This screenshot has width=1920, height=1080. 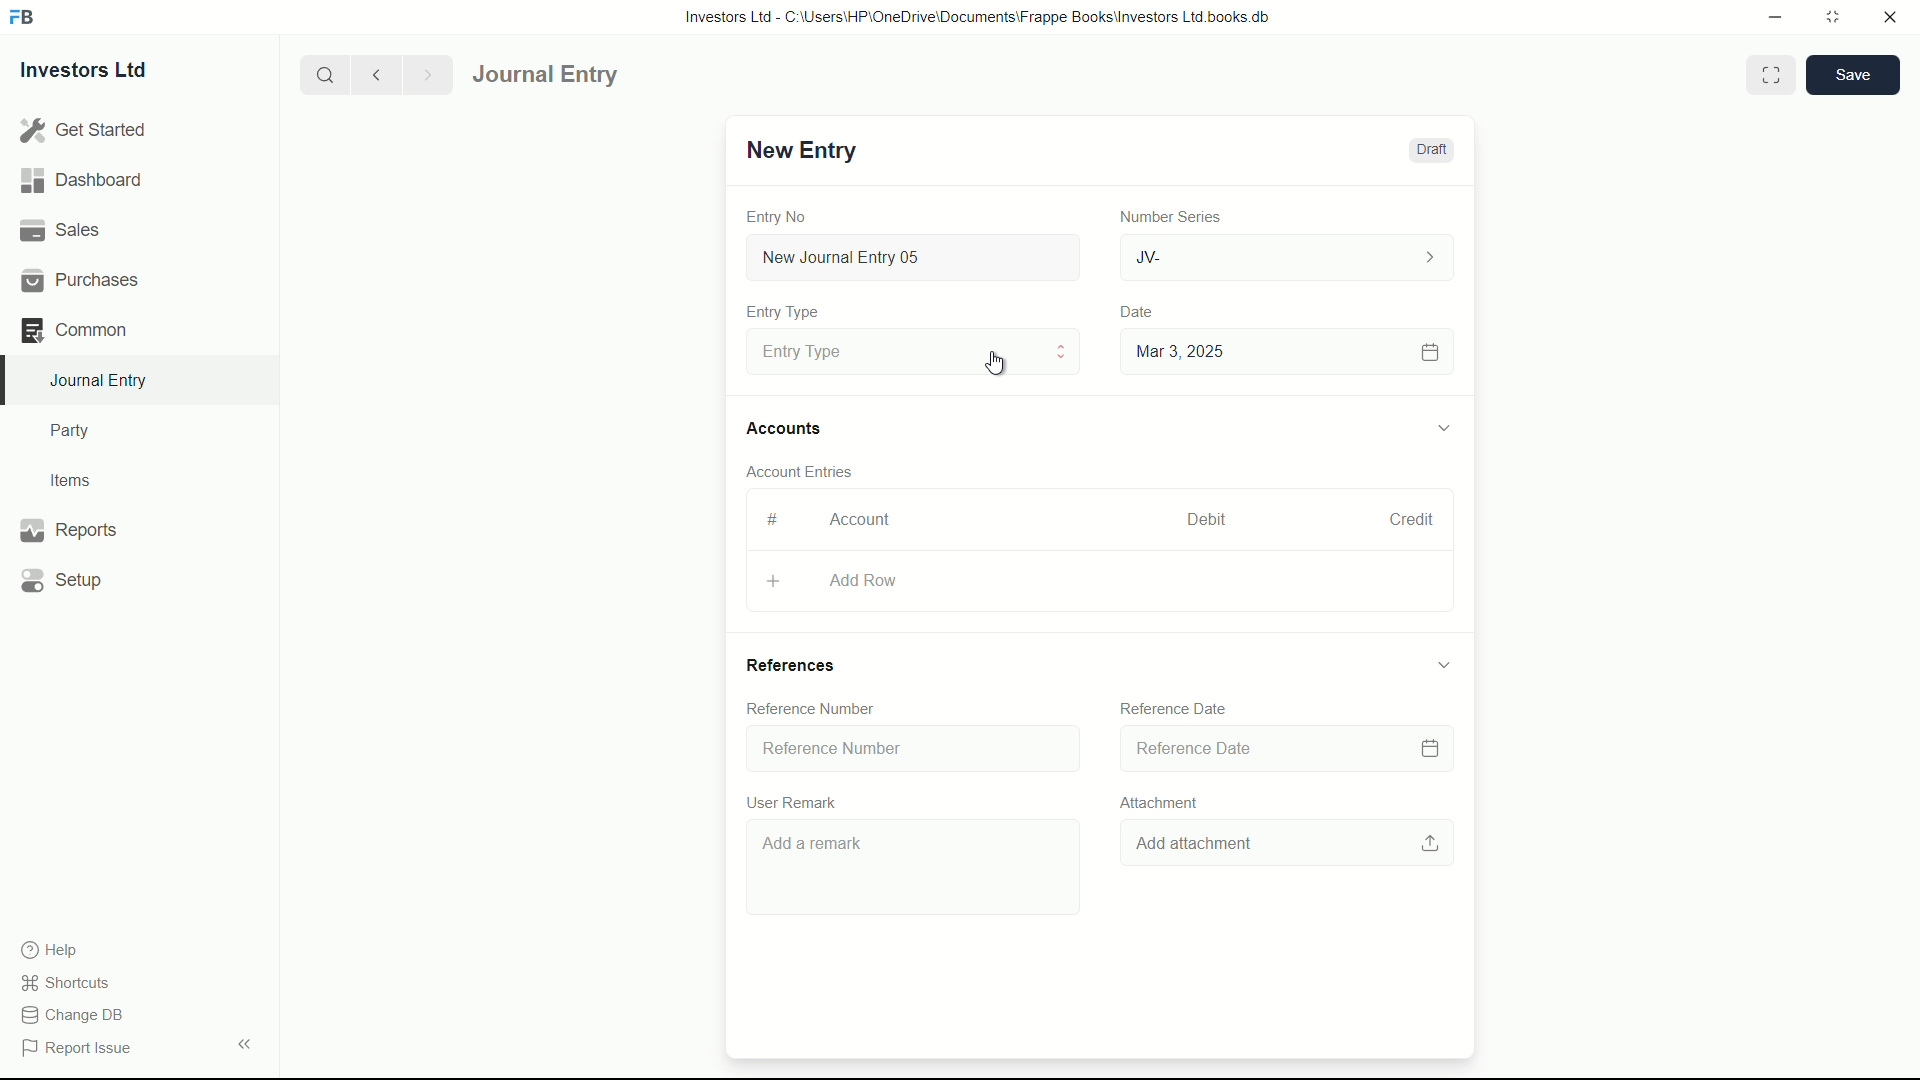 What do you see at coordinates (812, 707) in the screenshot?
I see `Reference Number` at bounding box center [812, 707].